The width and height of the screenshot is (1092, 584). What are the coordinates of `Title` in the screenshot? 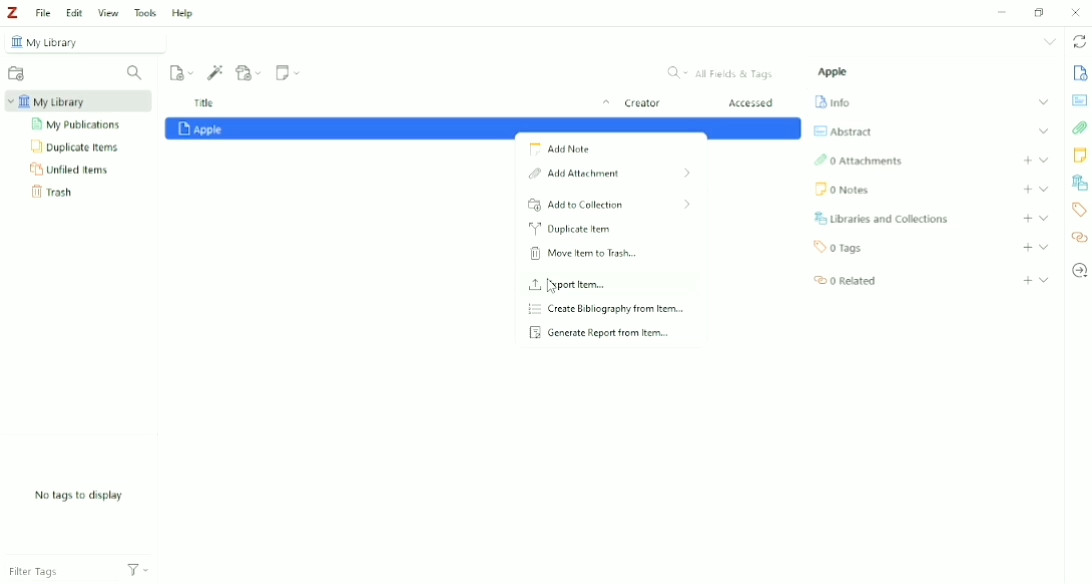 It's located at (398, 104).